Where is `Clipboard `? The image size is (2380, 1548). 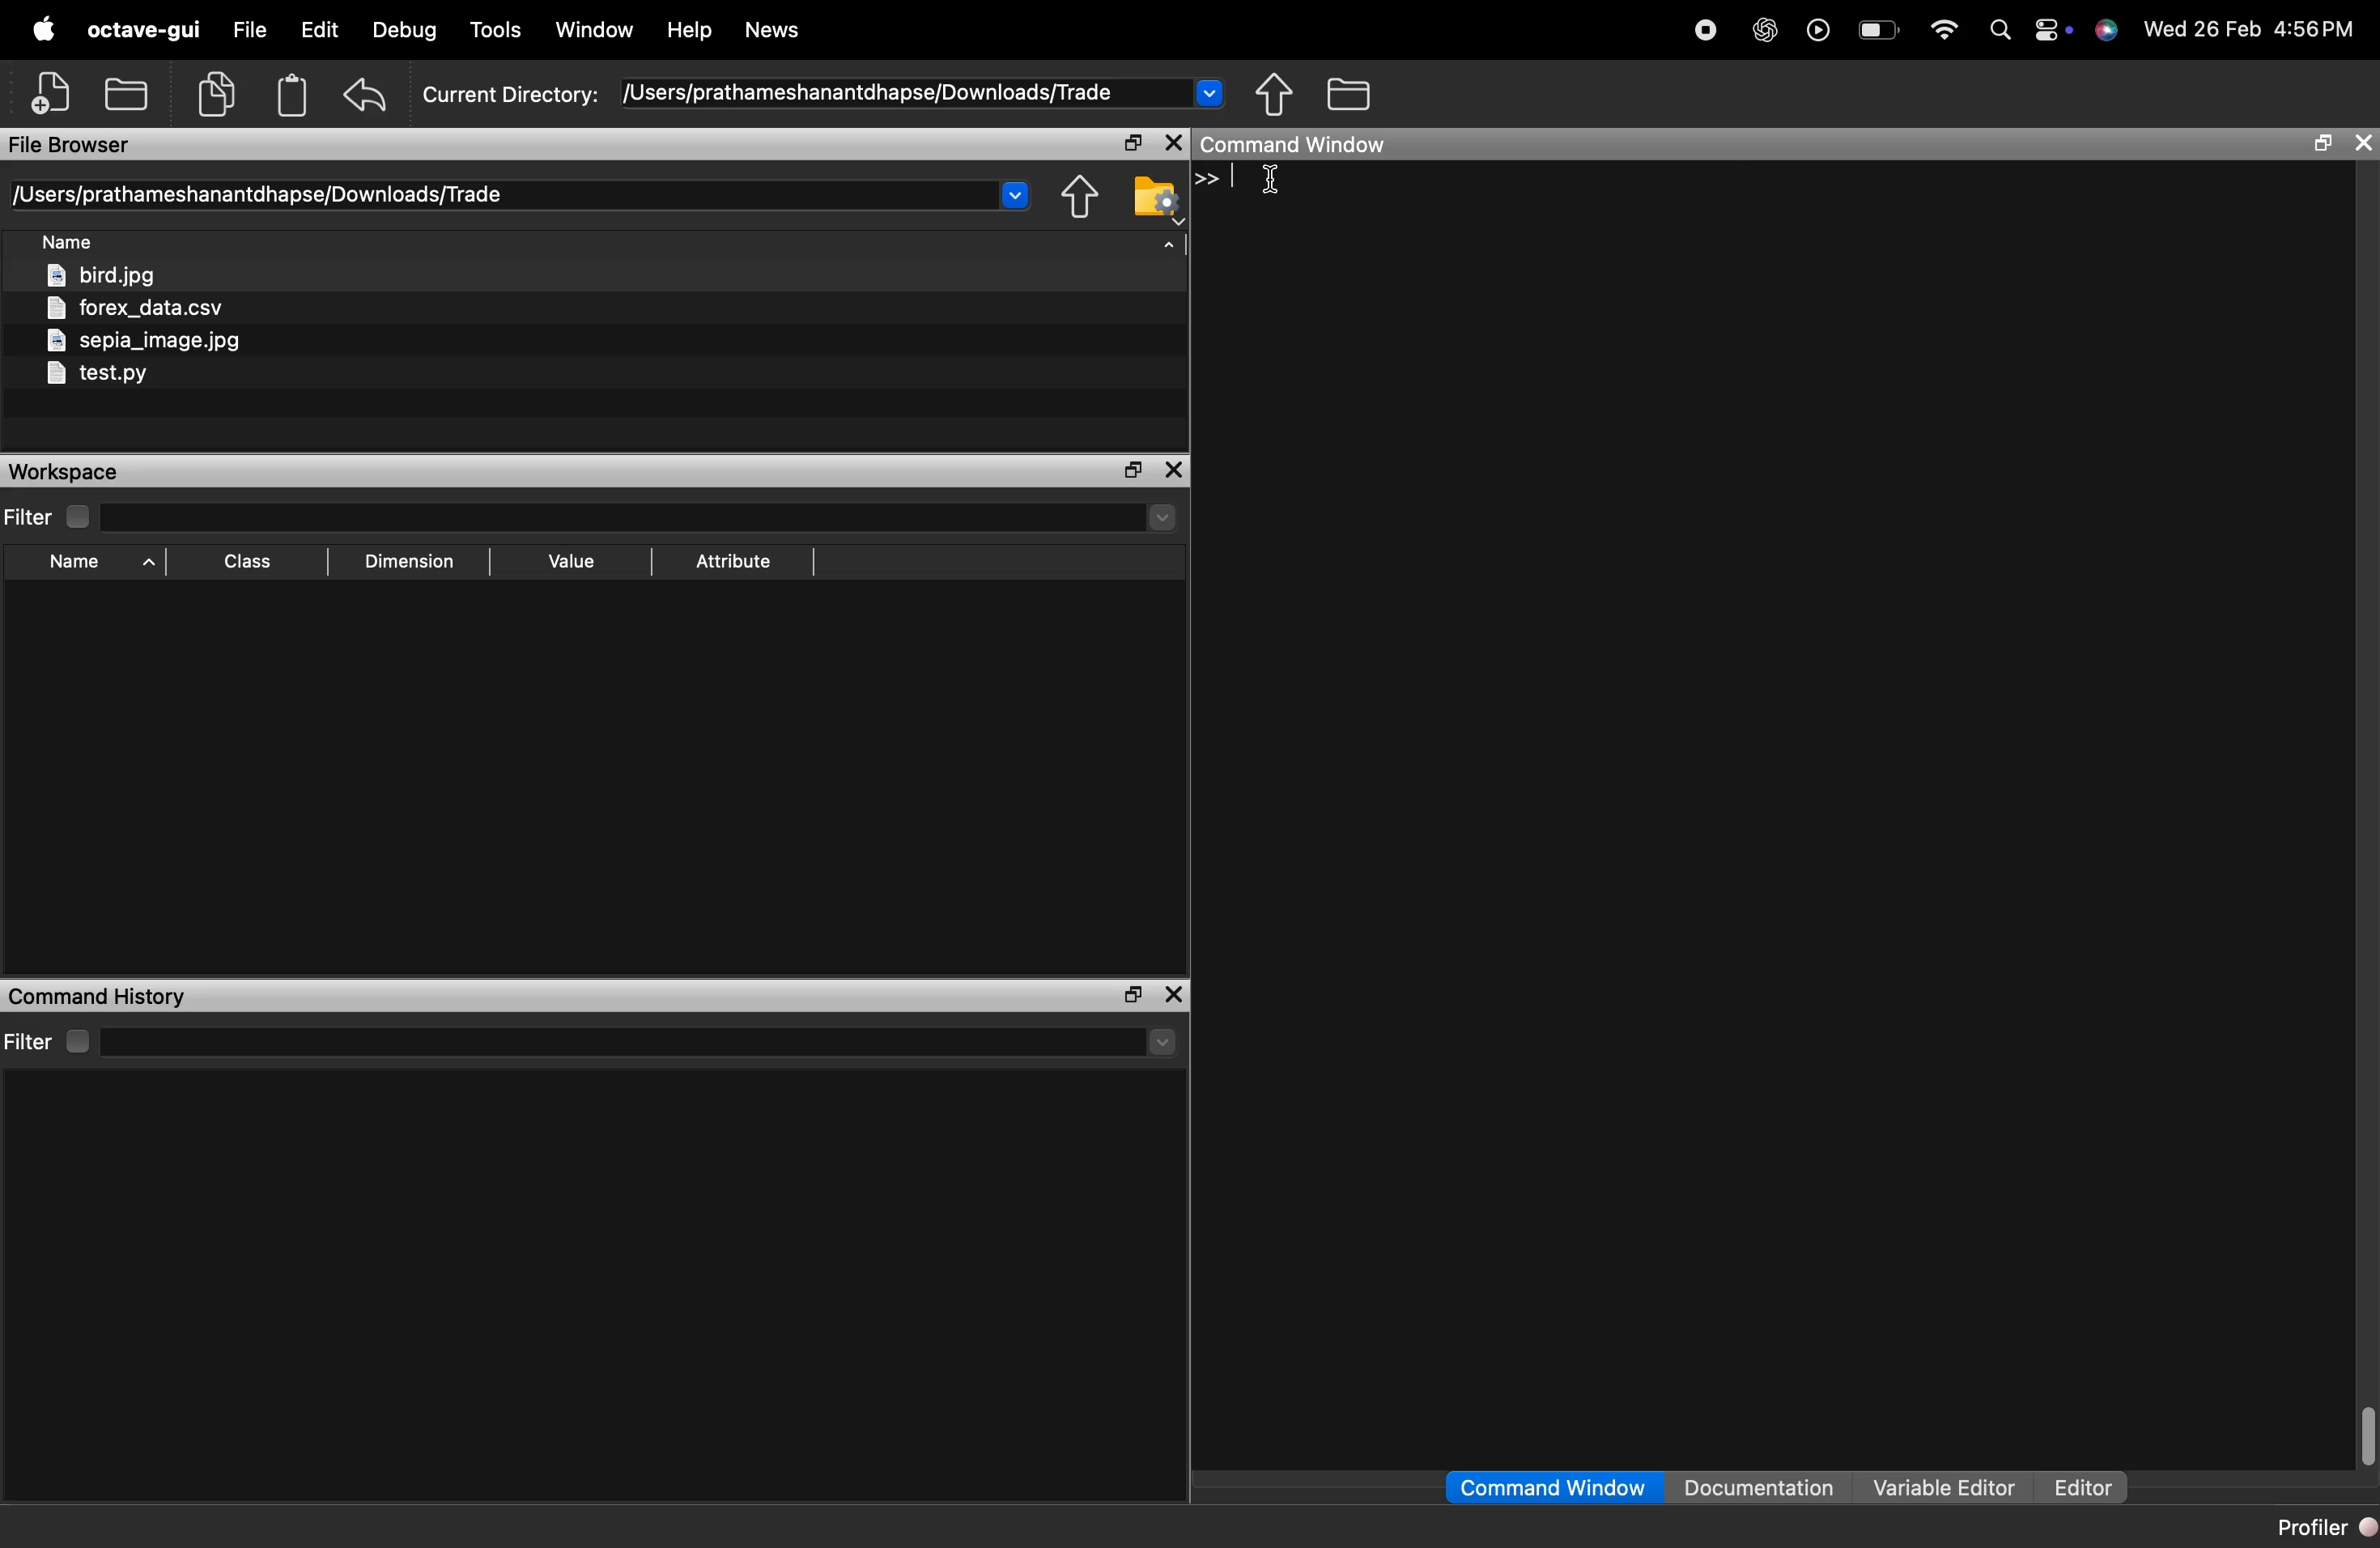
Clipboard  is located at coordinates (292, 96).